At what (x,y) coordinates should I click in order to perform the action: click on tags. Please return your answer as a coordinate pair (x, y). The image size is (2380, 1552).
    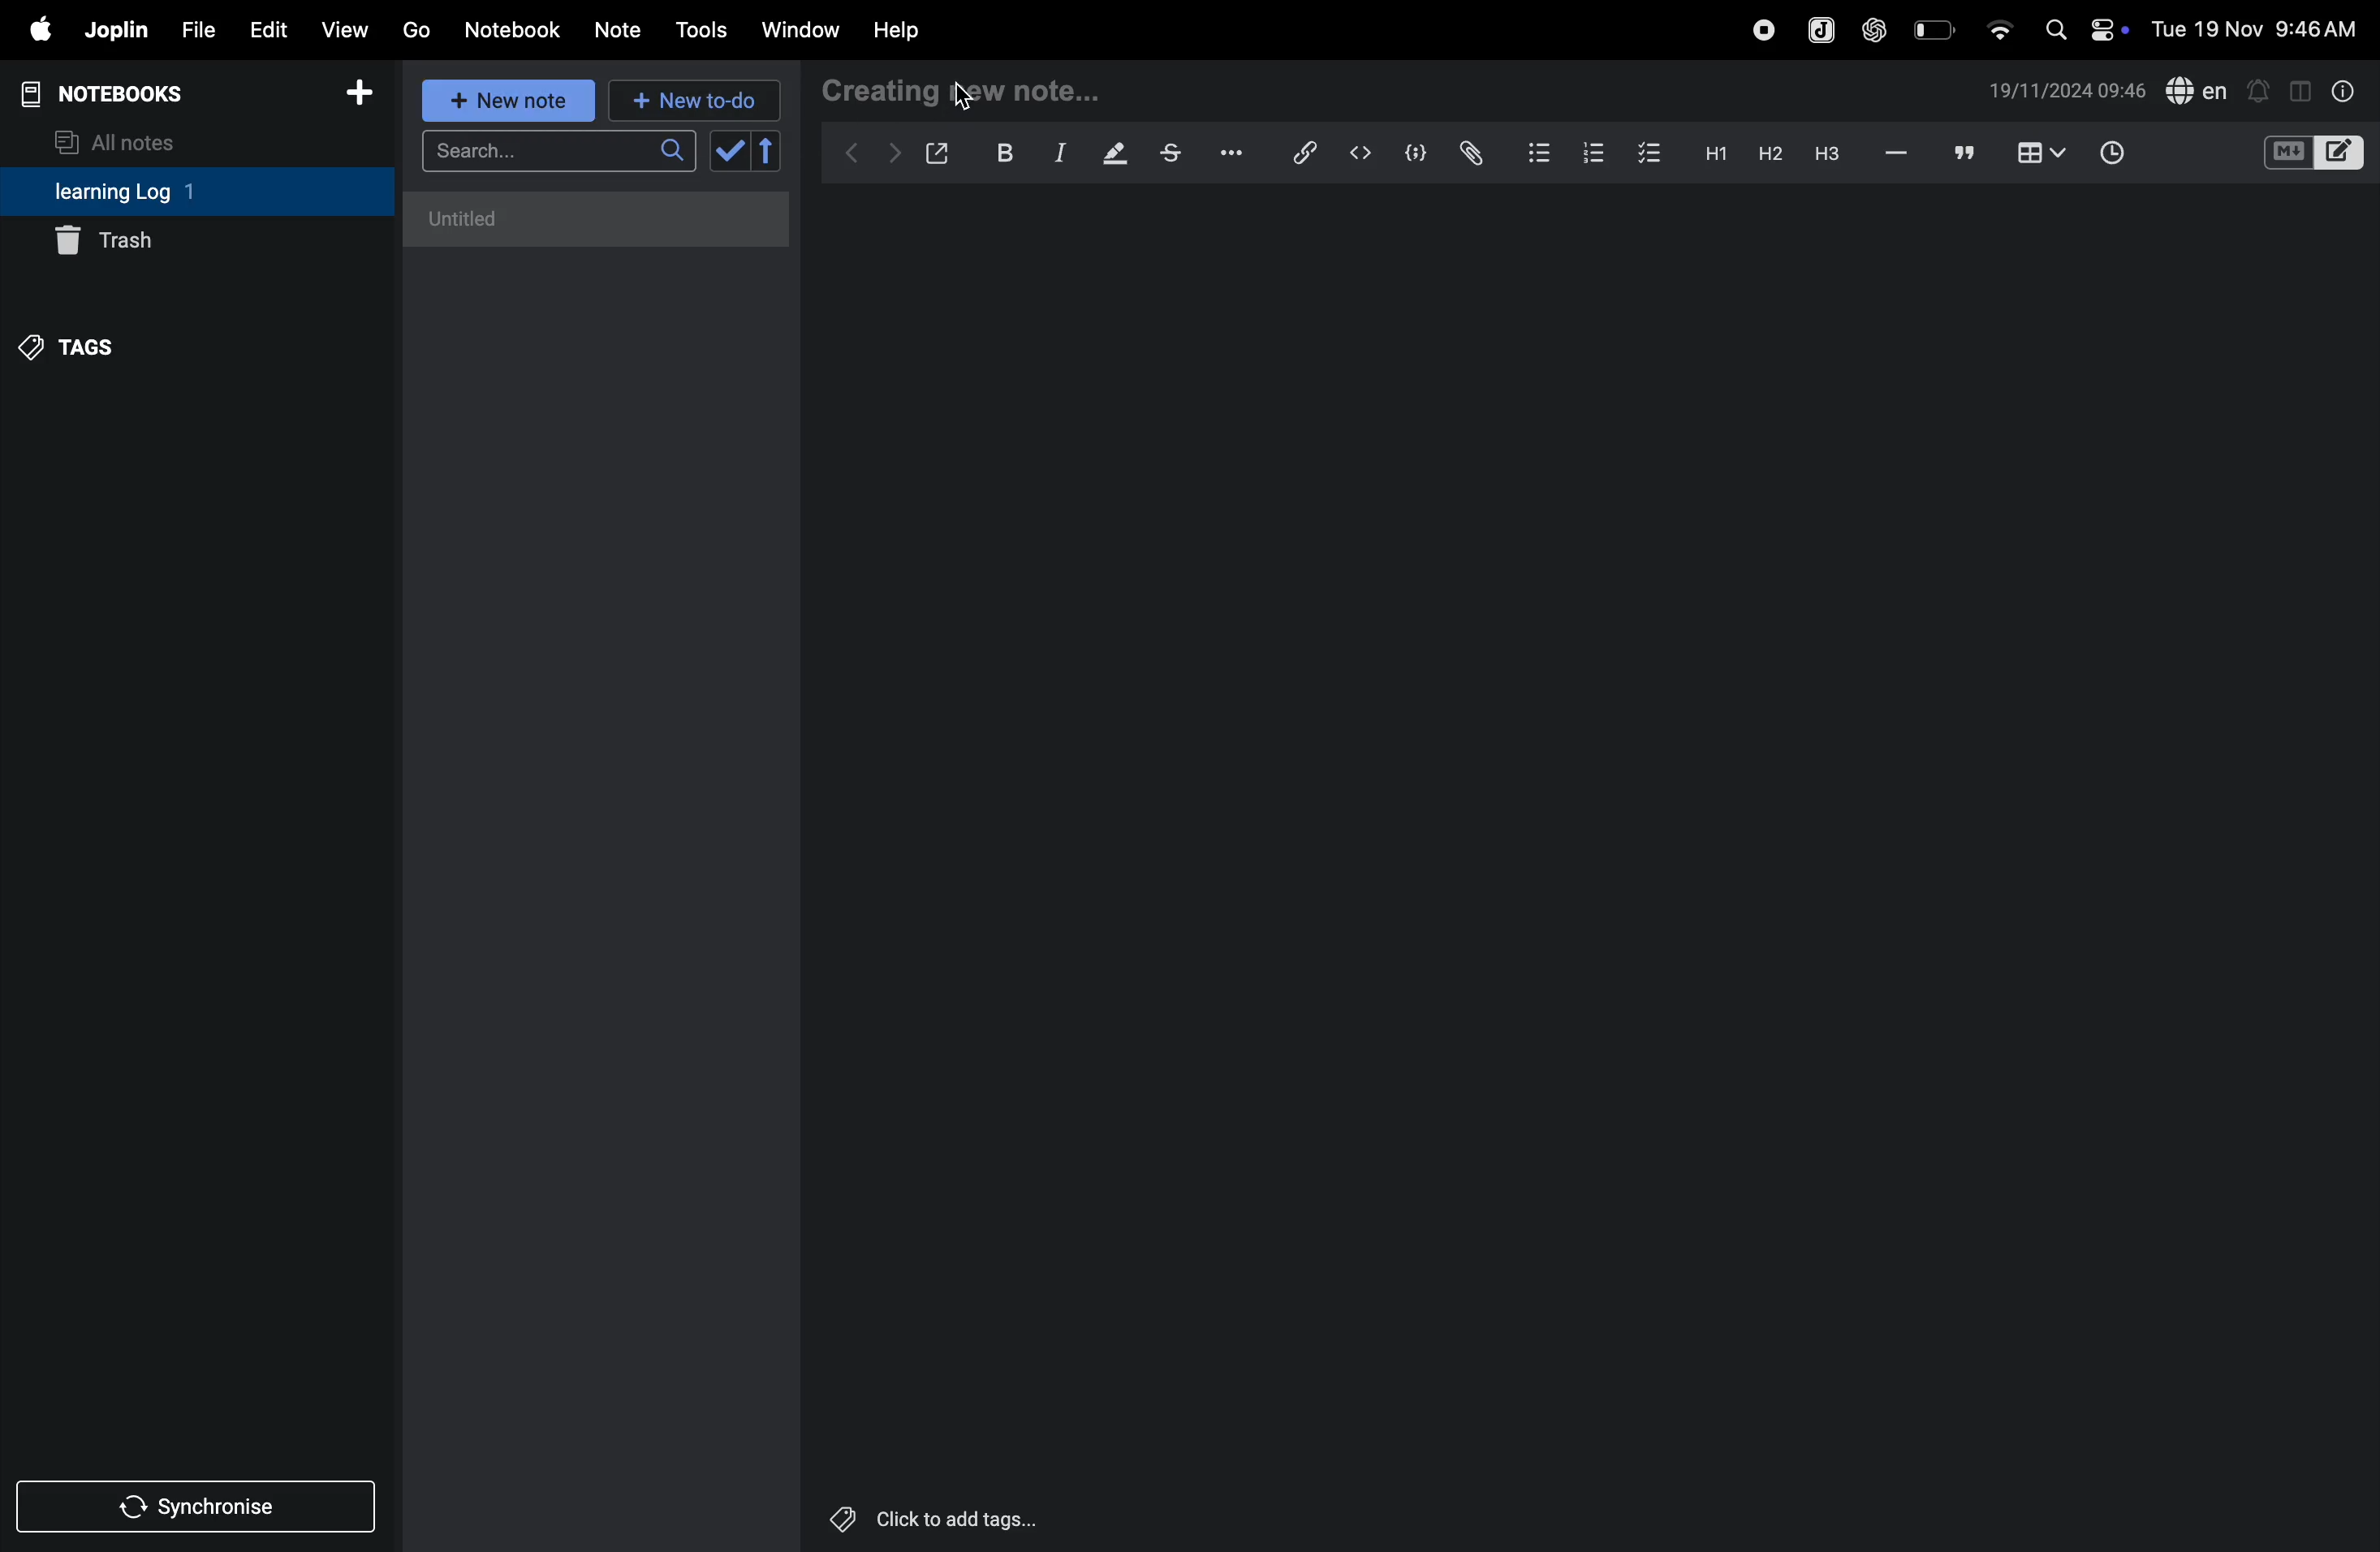
    Looking at the image, I should click on (72, 344).